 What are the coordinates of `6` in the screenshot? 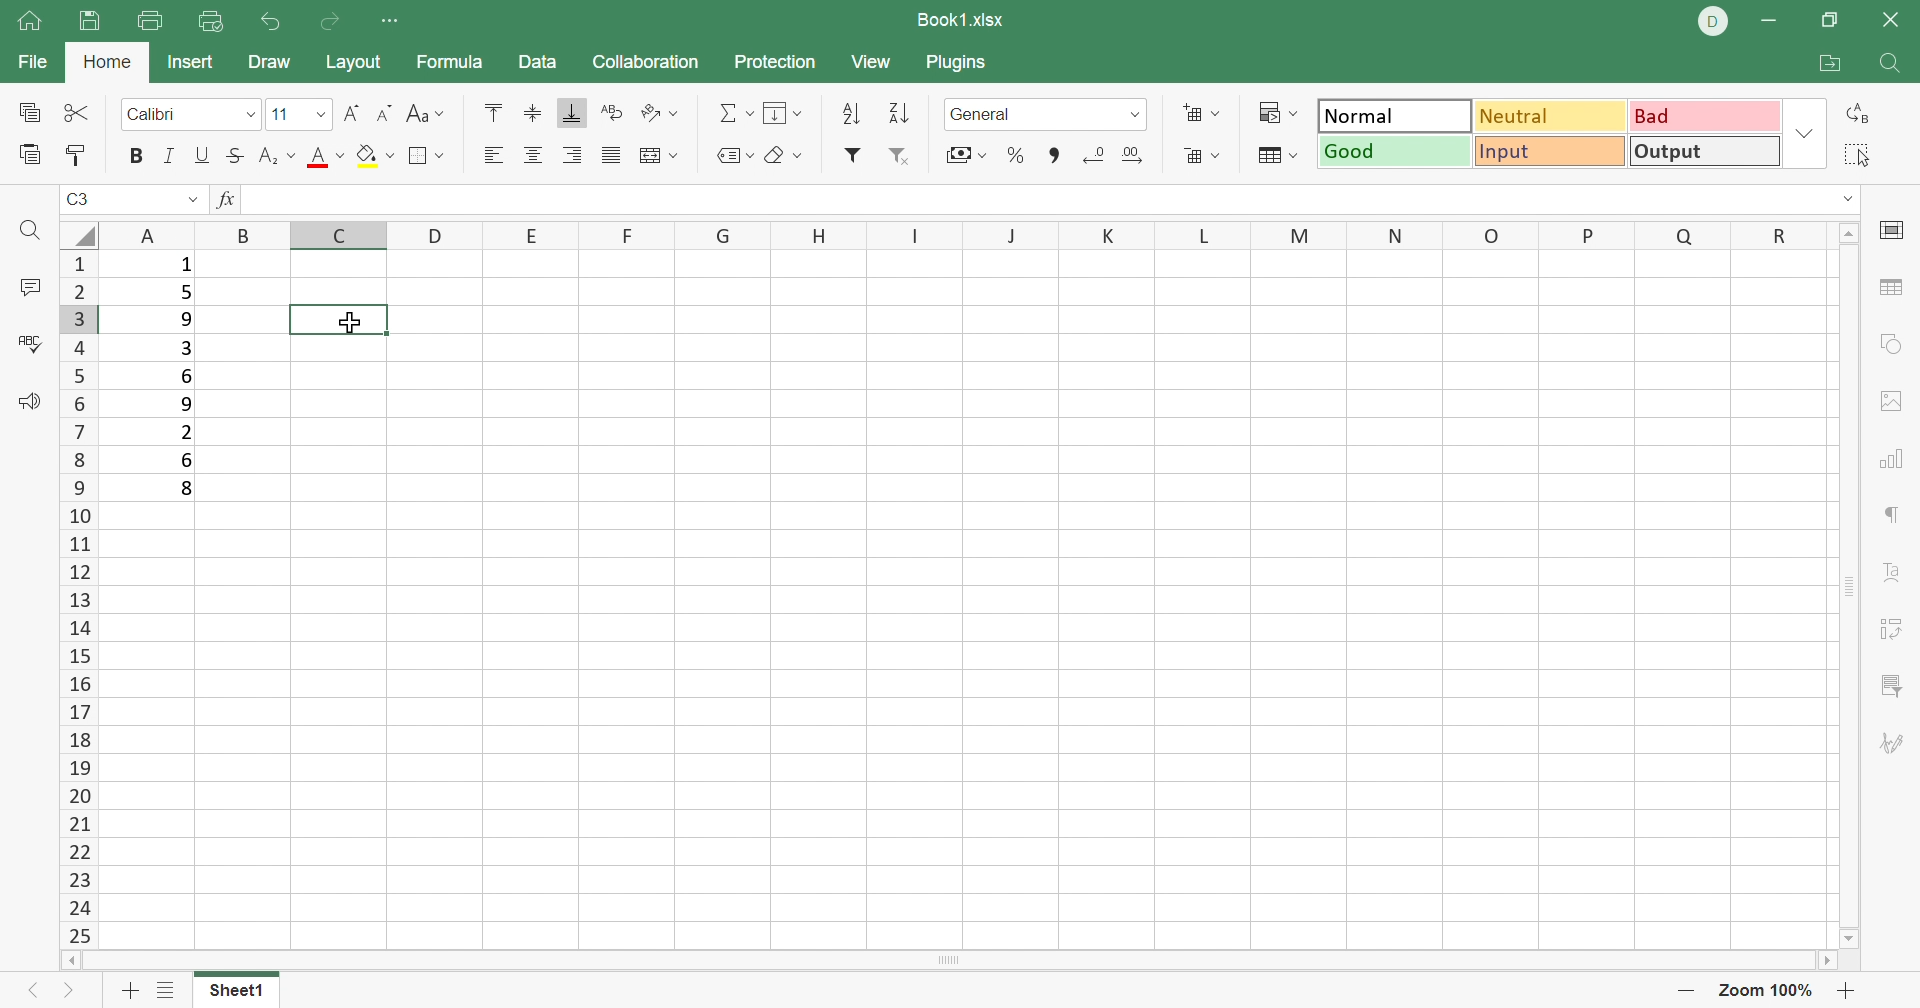 It's located at (189, 459).